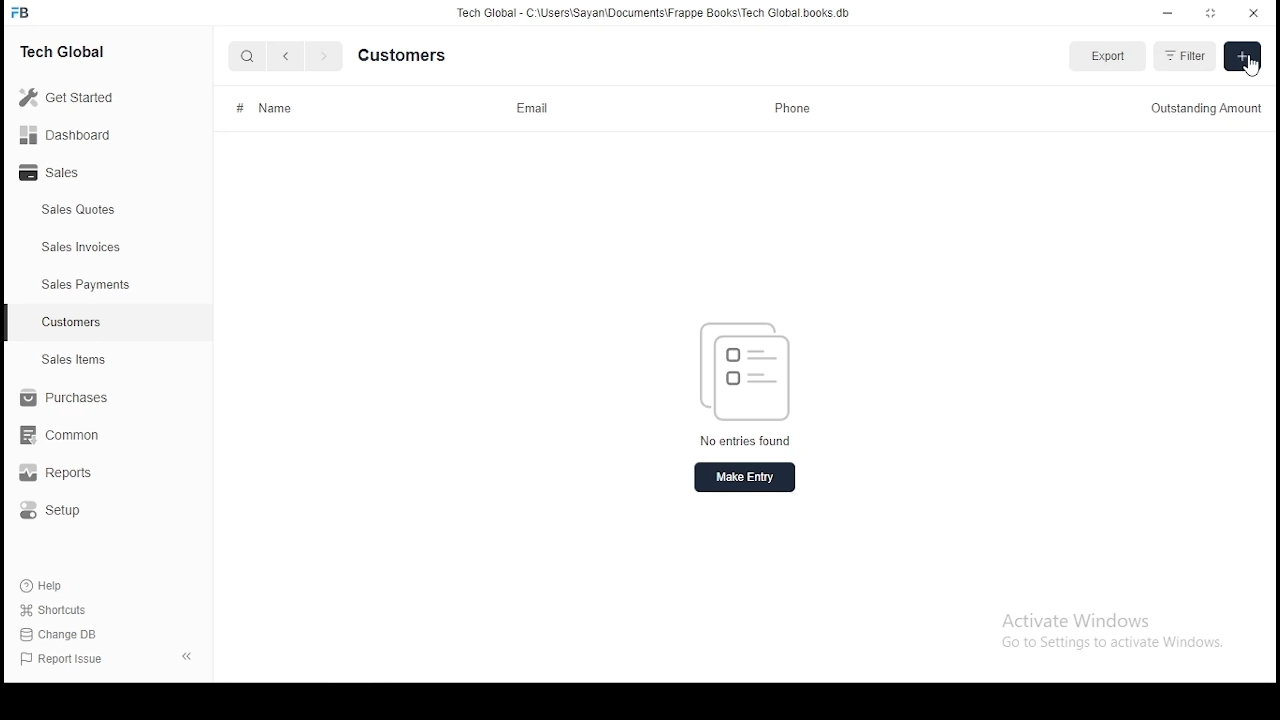 Image resolution: width=1280 pixels, height=720 pixels. I want to click on sales, so click(54, 174).